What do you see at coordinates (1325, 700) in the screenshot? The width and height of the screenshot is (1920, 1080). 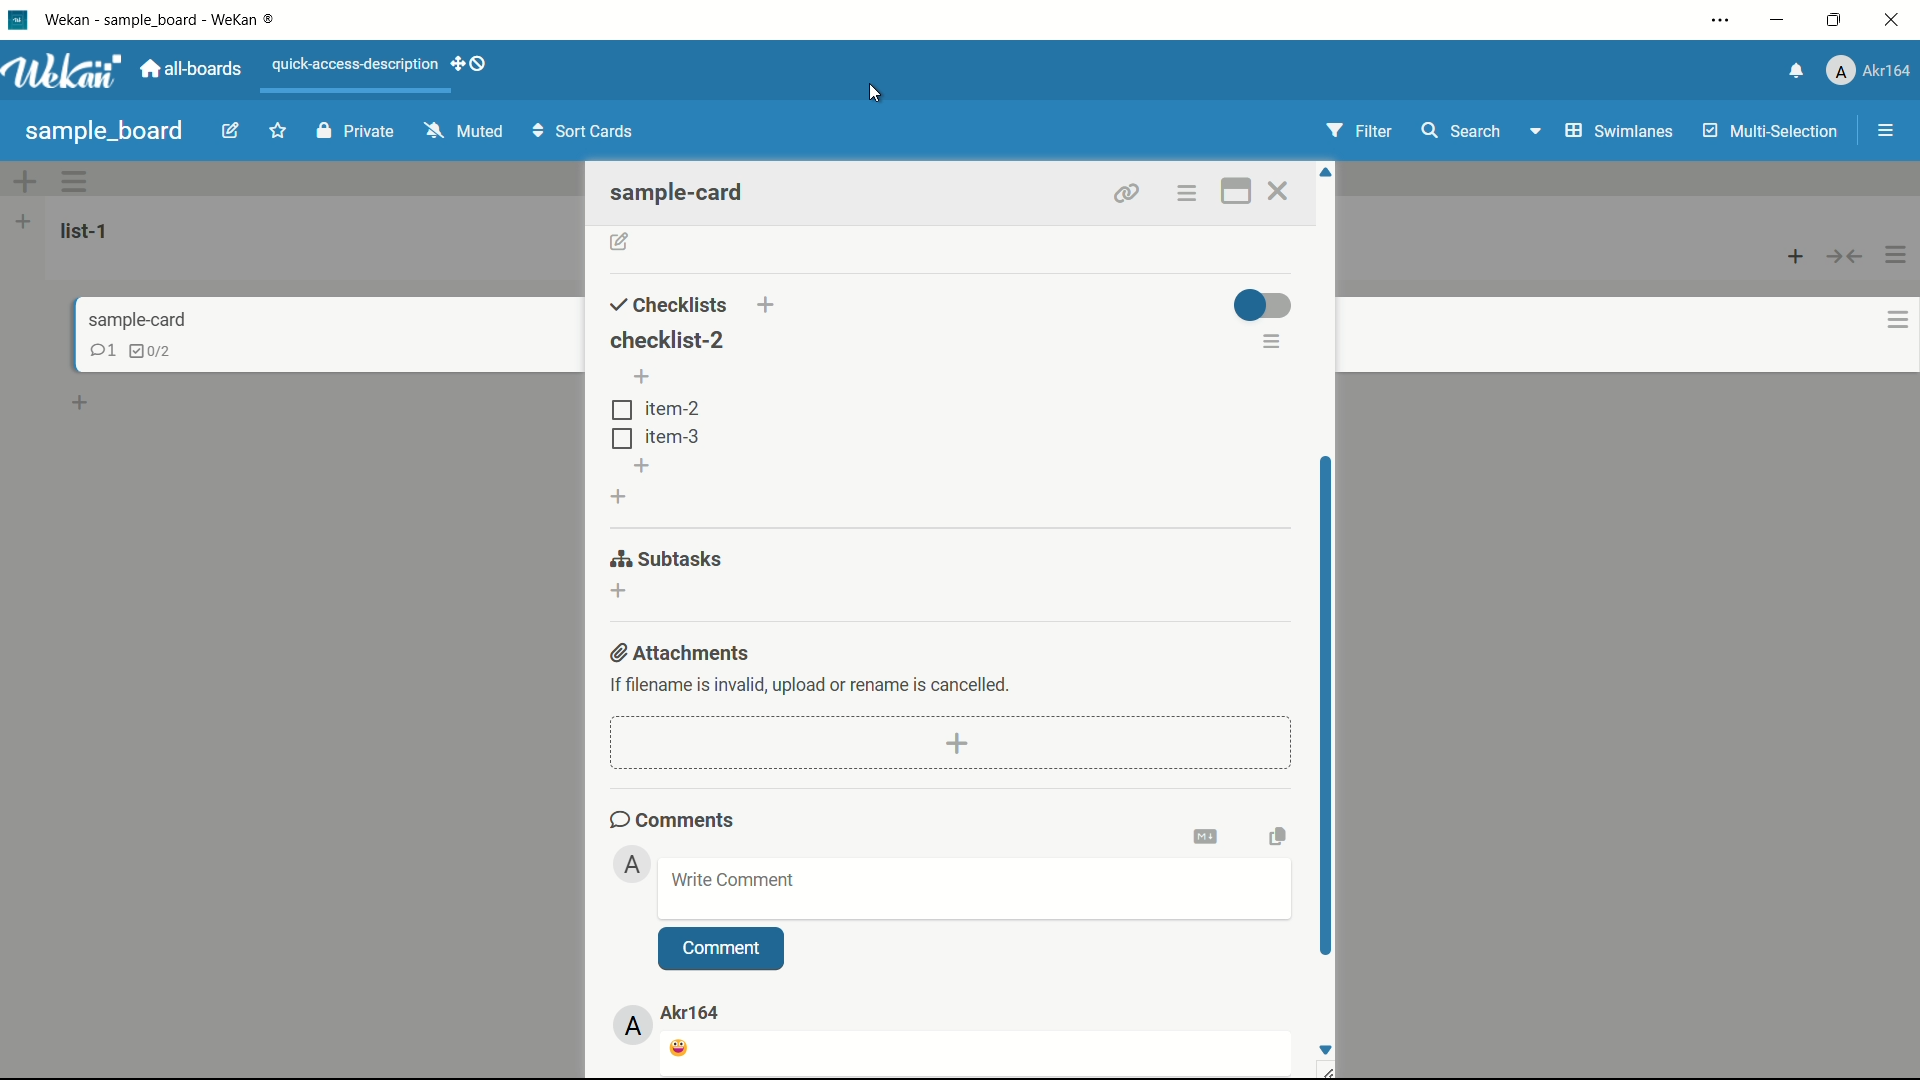 I see `scroll bar` at bounding box center [1325, 700].